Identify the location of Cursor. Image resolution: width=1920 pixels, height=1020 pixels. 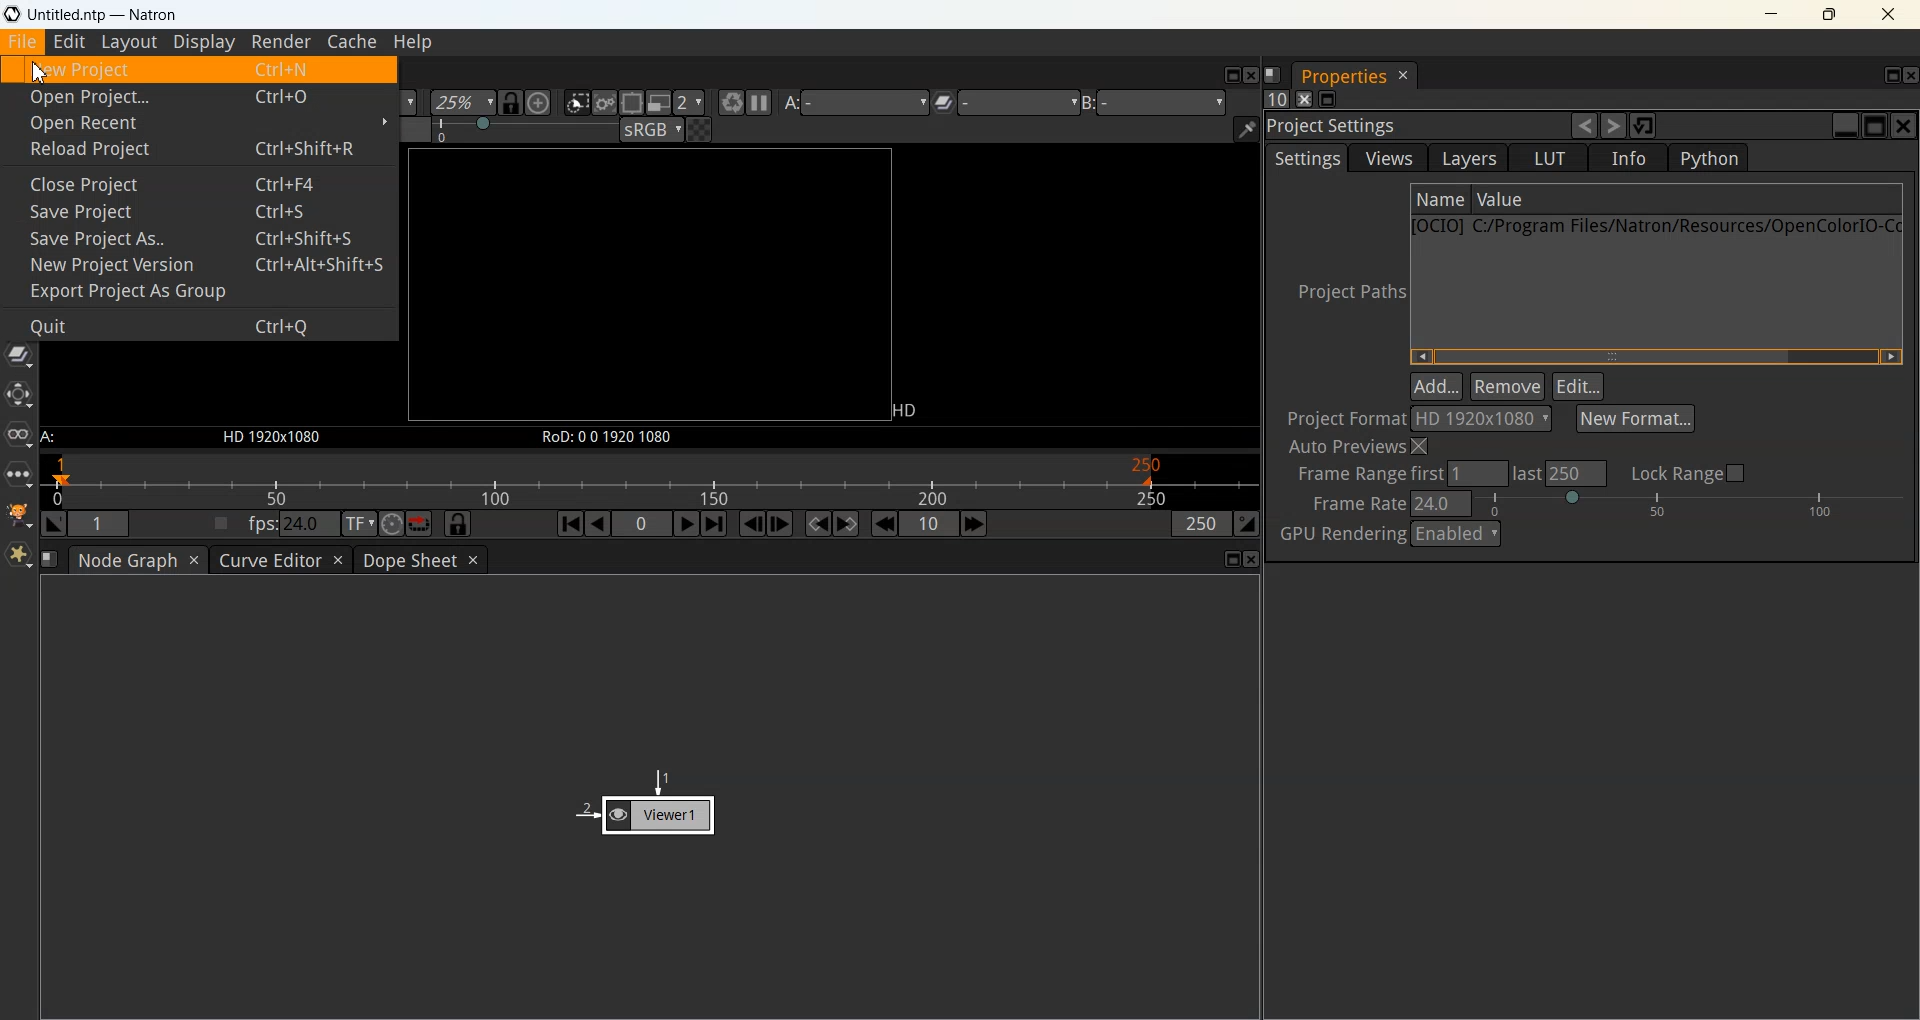
(39, 72).